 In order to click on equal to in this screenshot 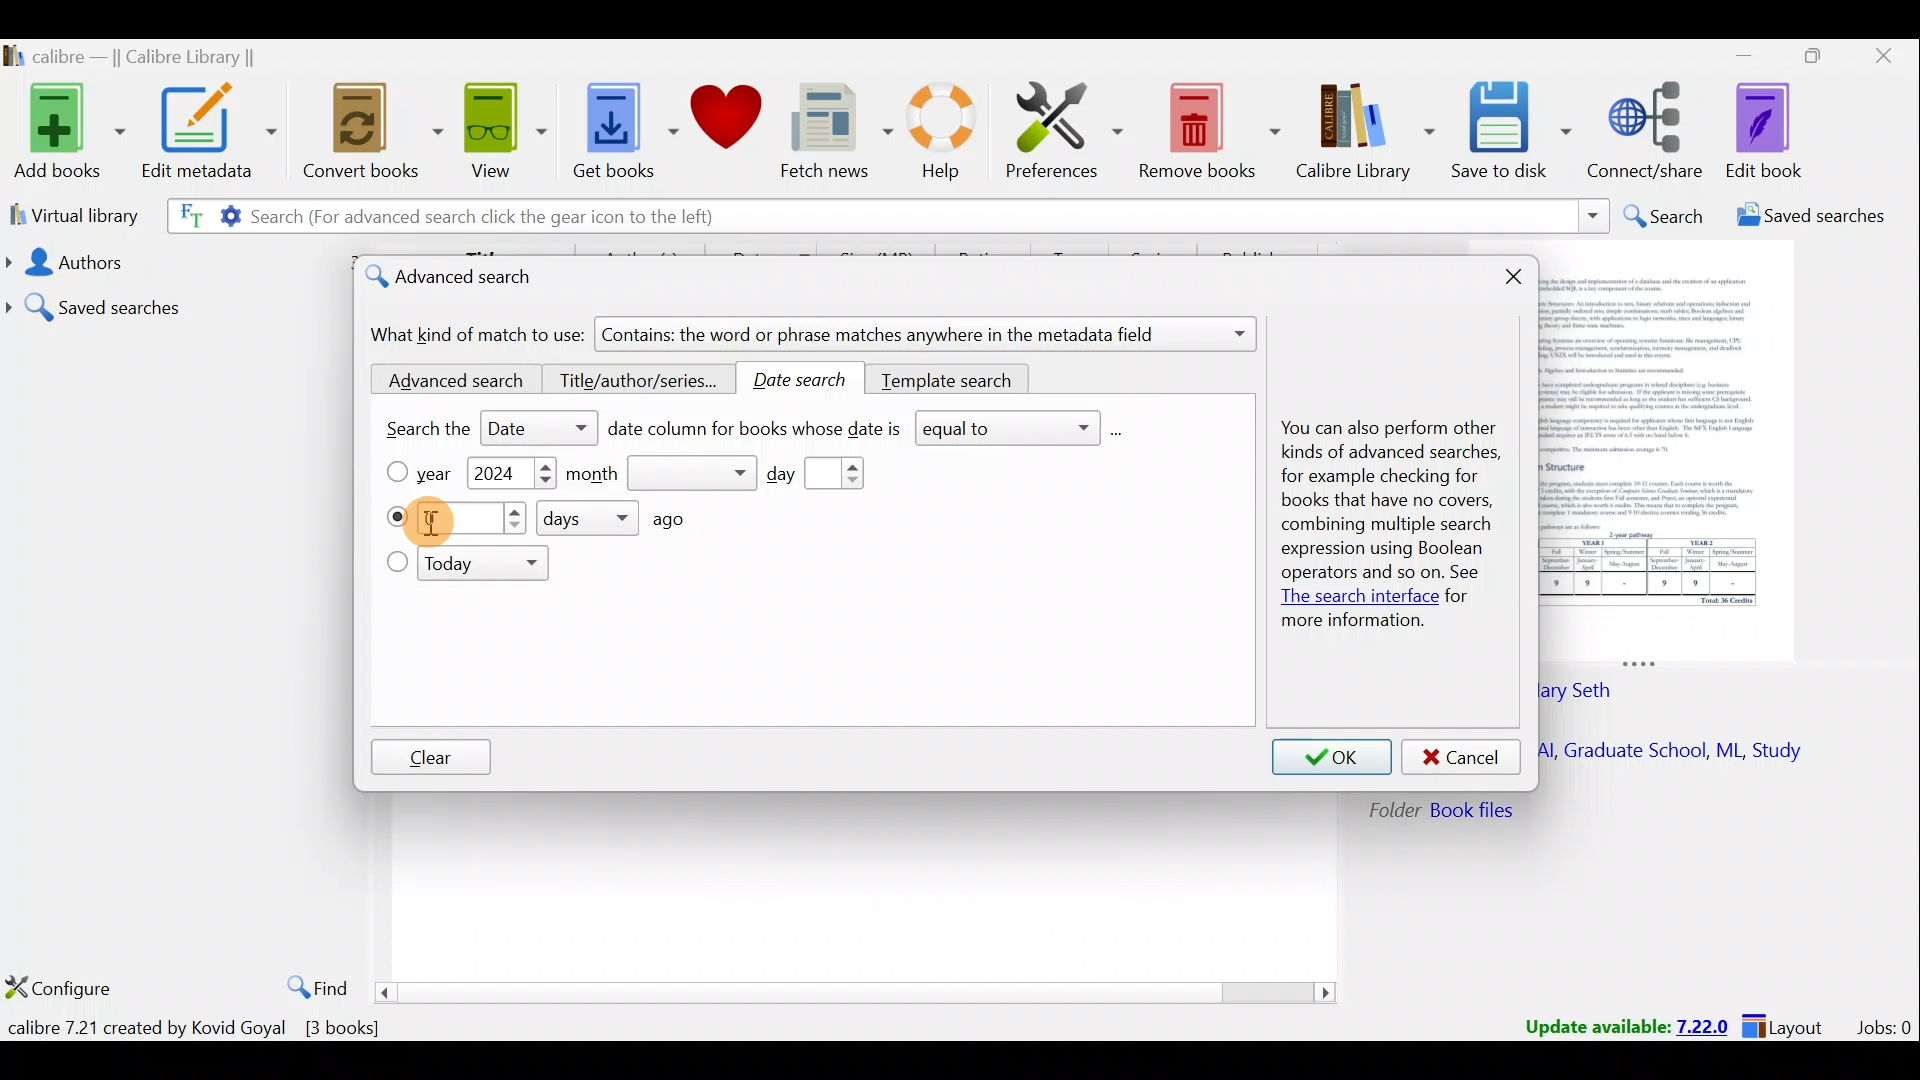, I will do `click(1020, 430)`.